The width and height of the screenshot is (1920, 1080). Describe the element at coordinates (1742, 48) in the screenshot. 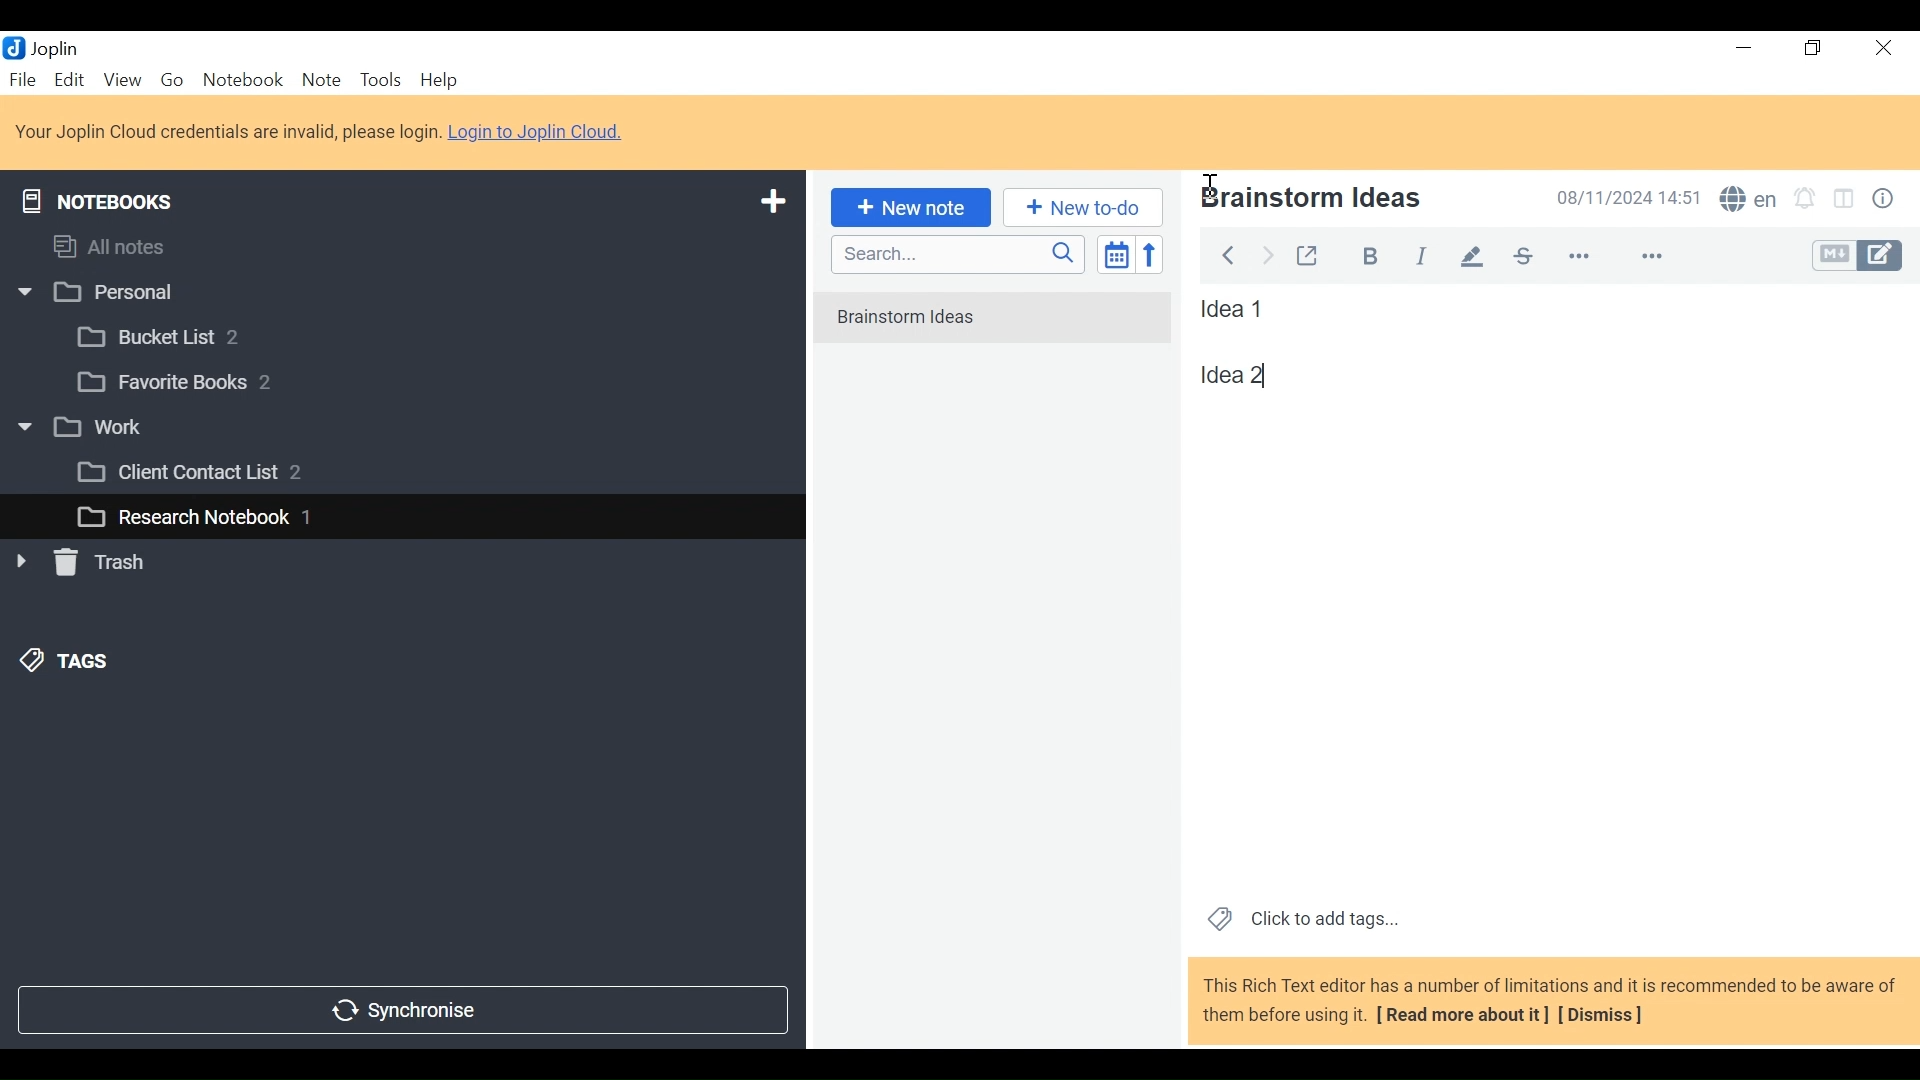

I see `Minimize` at that location.